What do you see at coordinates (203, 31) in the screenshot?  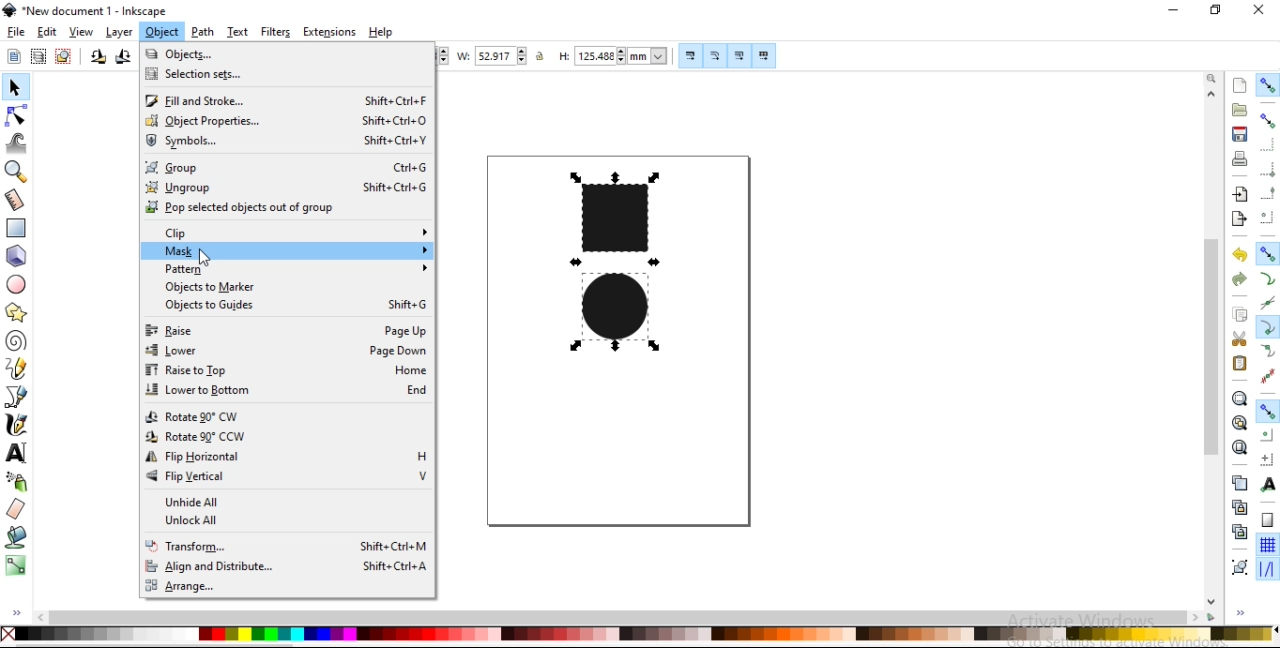 I see `path` at bounding box center [203, 31].